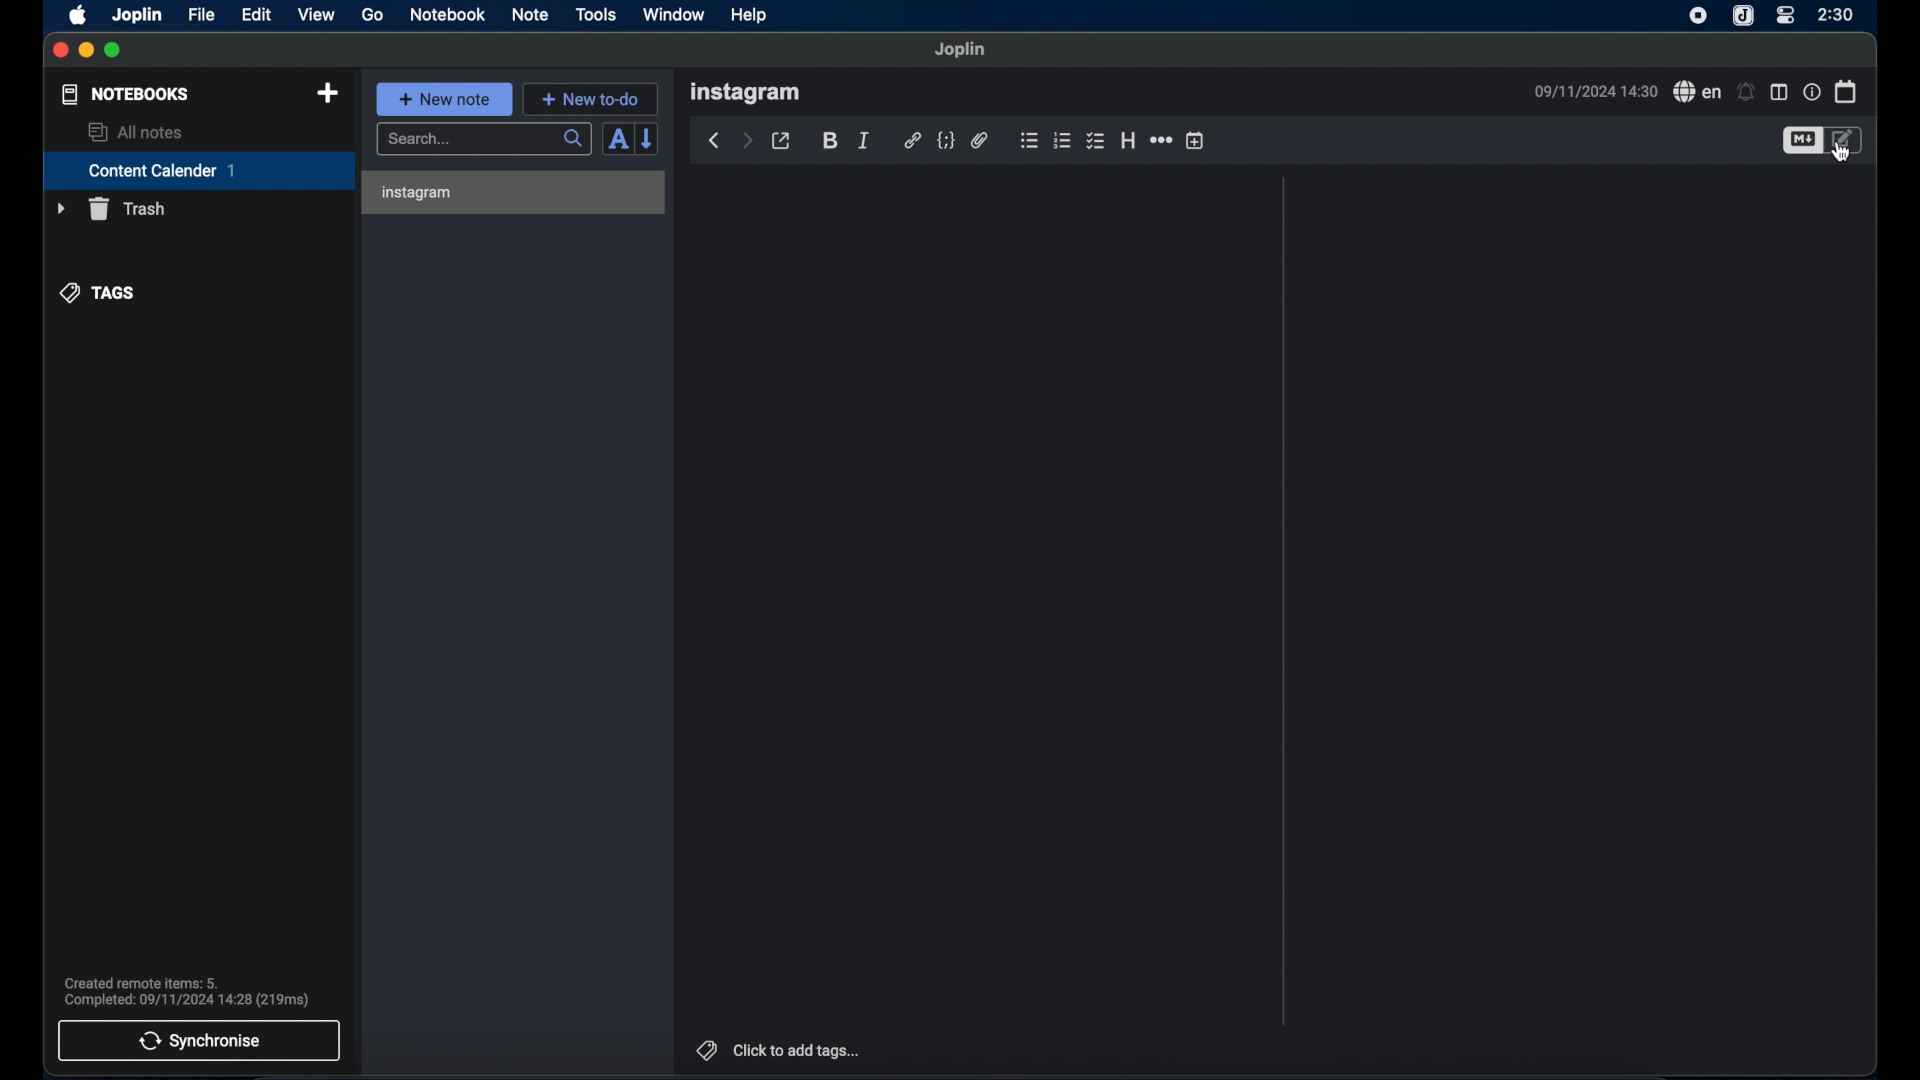 This screenshot has height=1080, width=1920. Describe the element at coordinates (1195, 140) in the screenshot. I see `insert time` at that location.